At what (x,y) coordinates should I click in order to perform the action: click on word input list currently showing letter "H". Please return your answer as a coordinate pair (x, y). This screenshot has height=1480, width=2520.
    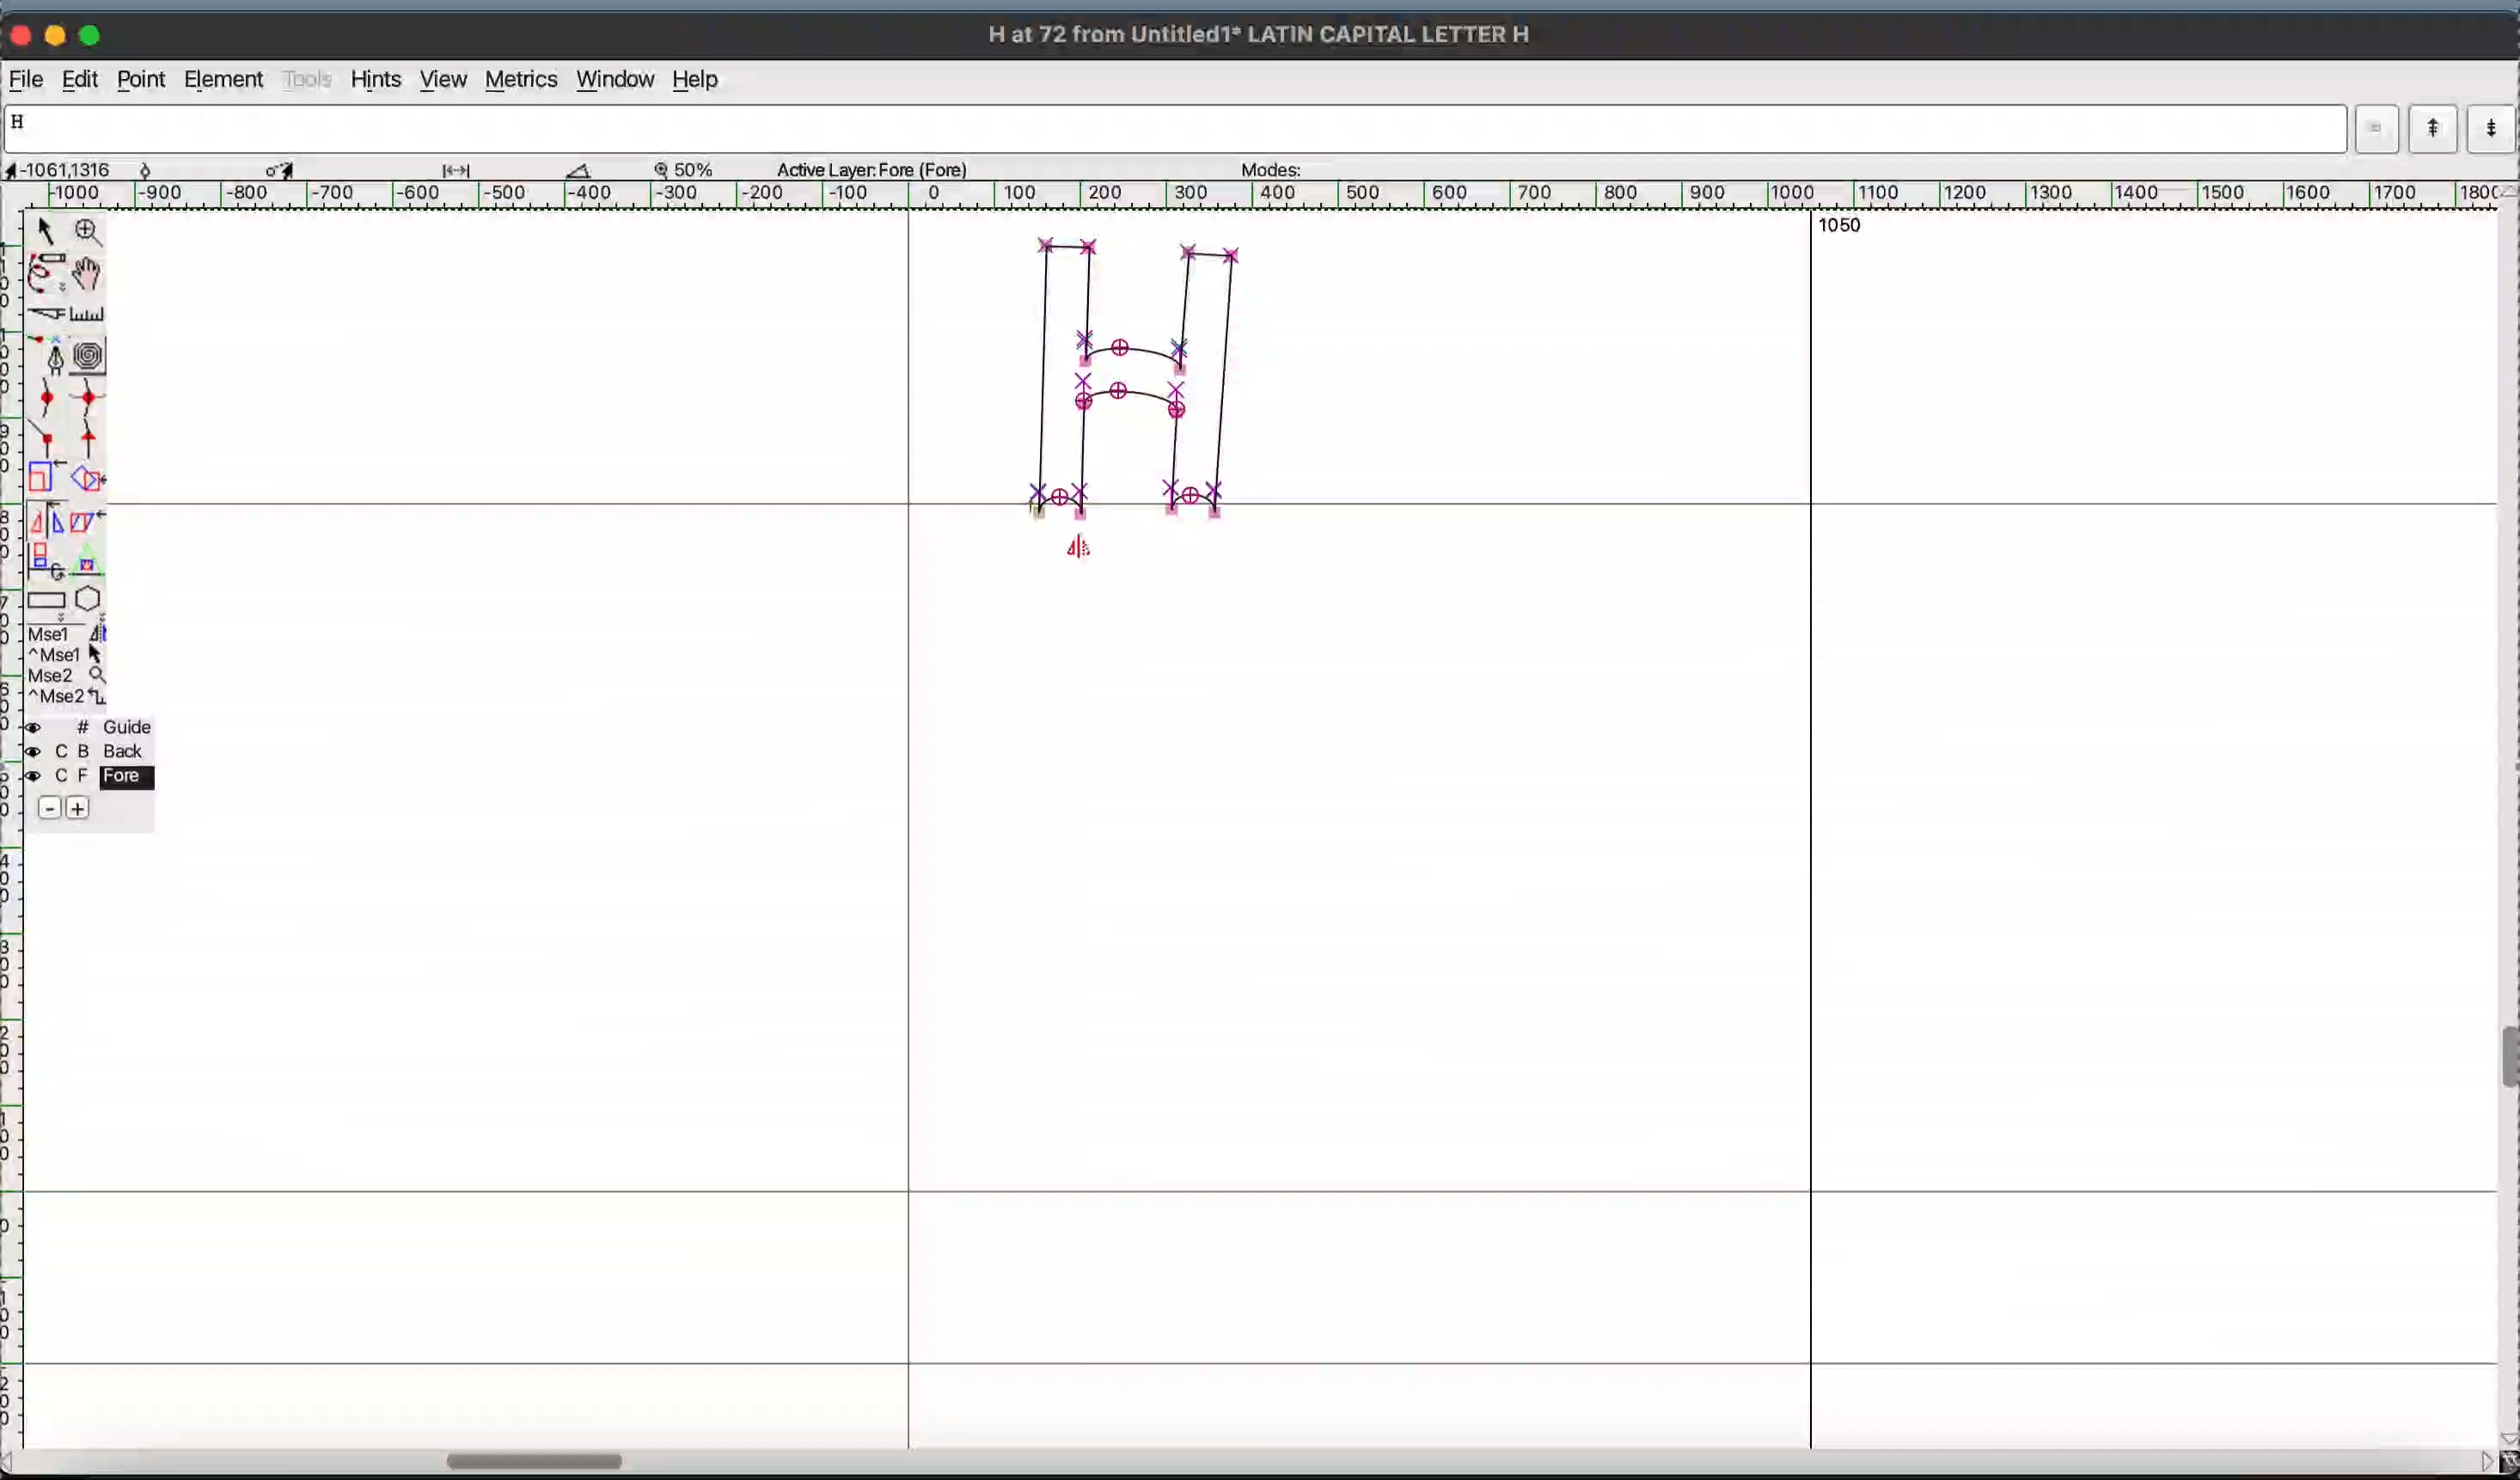
    Looking at the image, I should click on (1175, 127).